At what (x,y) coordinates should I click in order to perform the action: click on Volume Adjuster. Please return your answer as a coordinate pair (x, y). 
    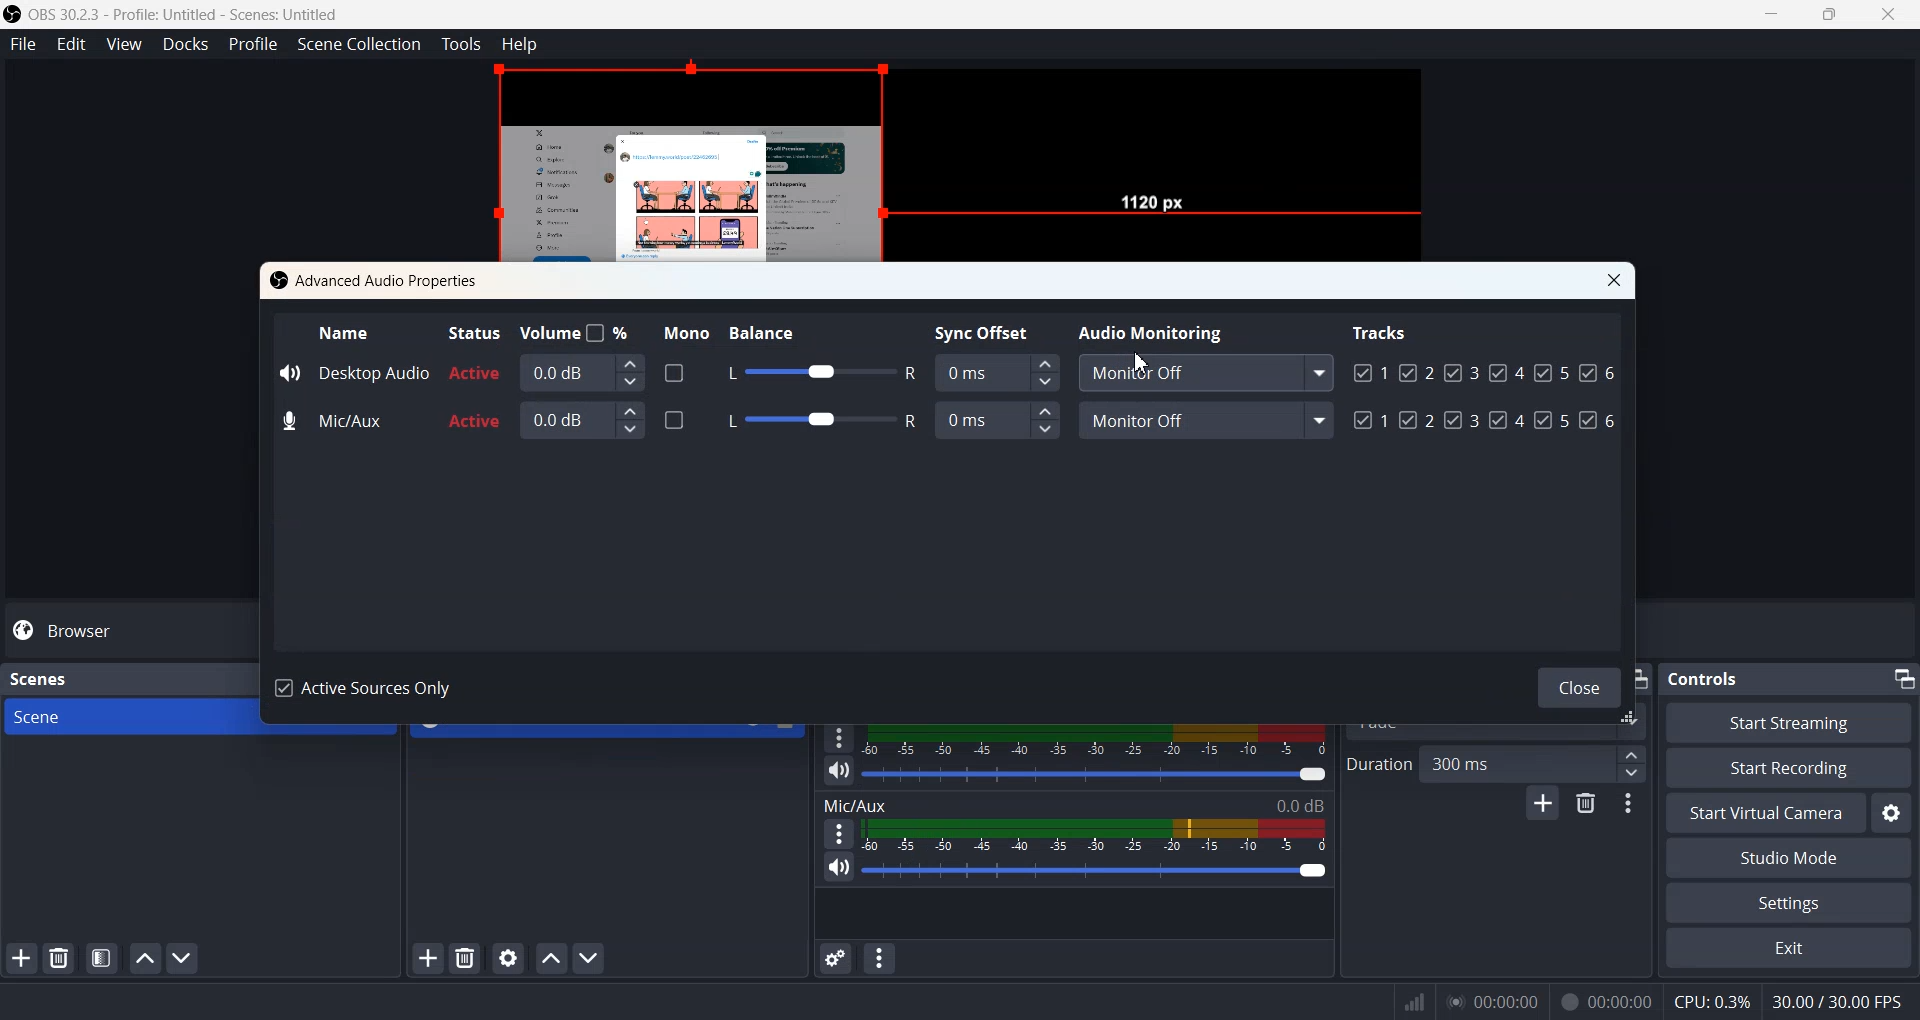
    Looking at the image, I should click on (1094, 870).